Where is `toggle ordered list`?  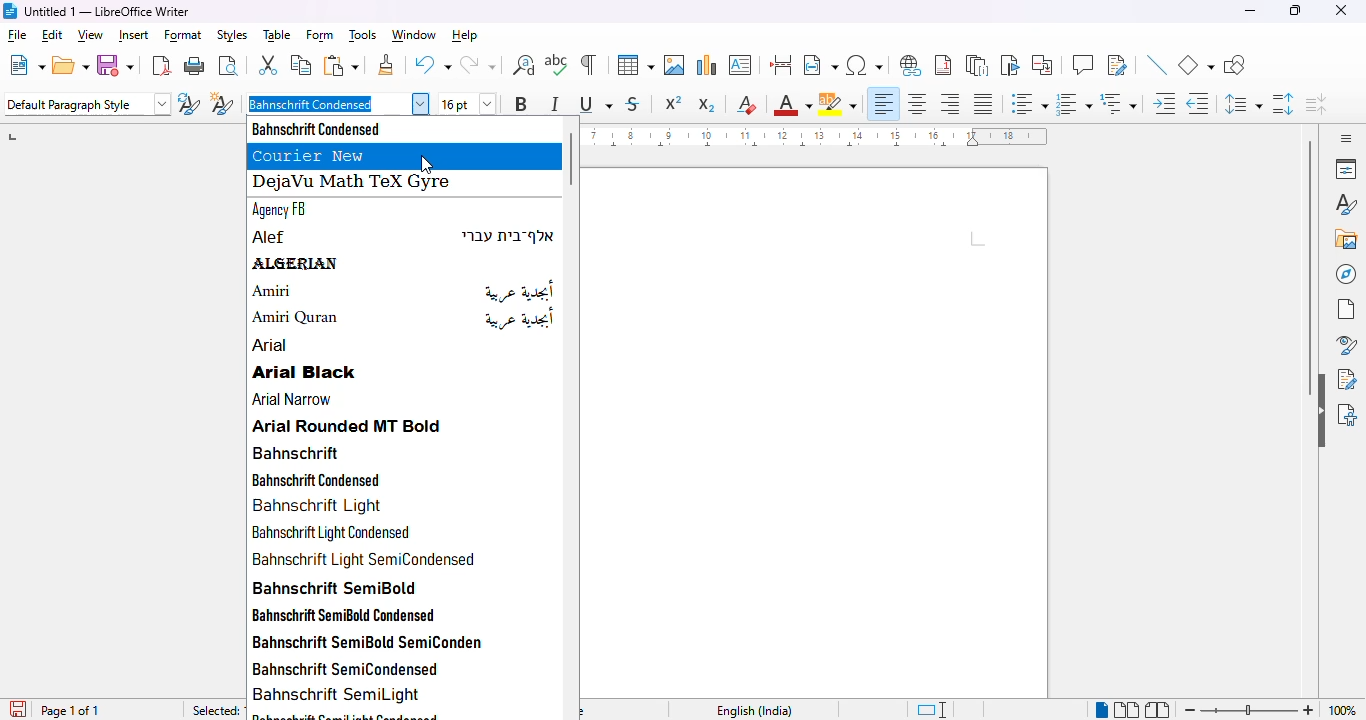 toggle ordered list is located at coordinates (1073, 103).